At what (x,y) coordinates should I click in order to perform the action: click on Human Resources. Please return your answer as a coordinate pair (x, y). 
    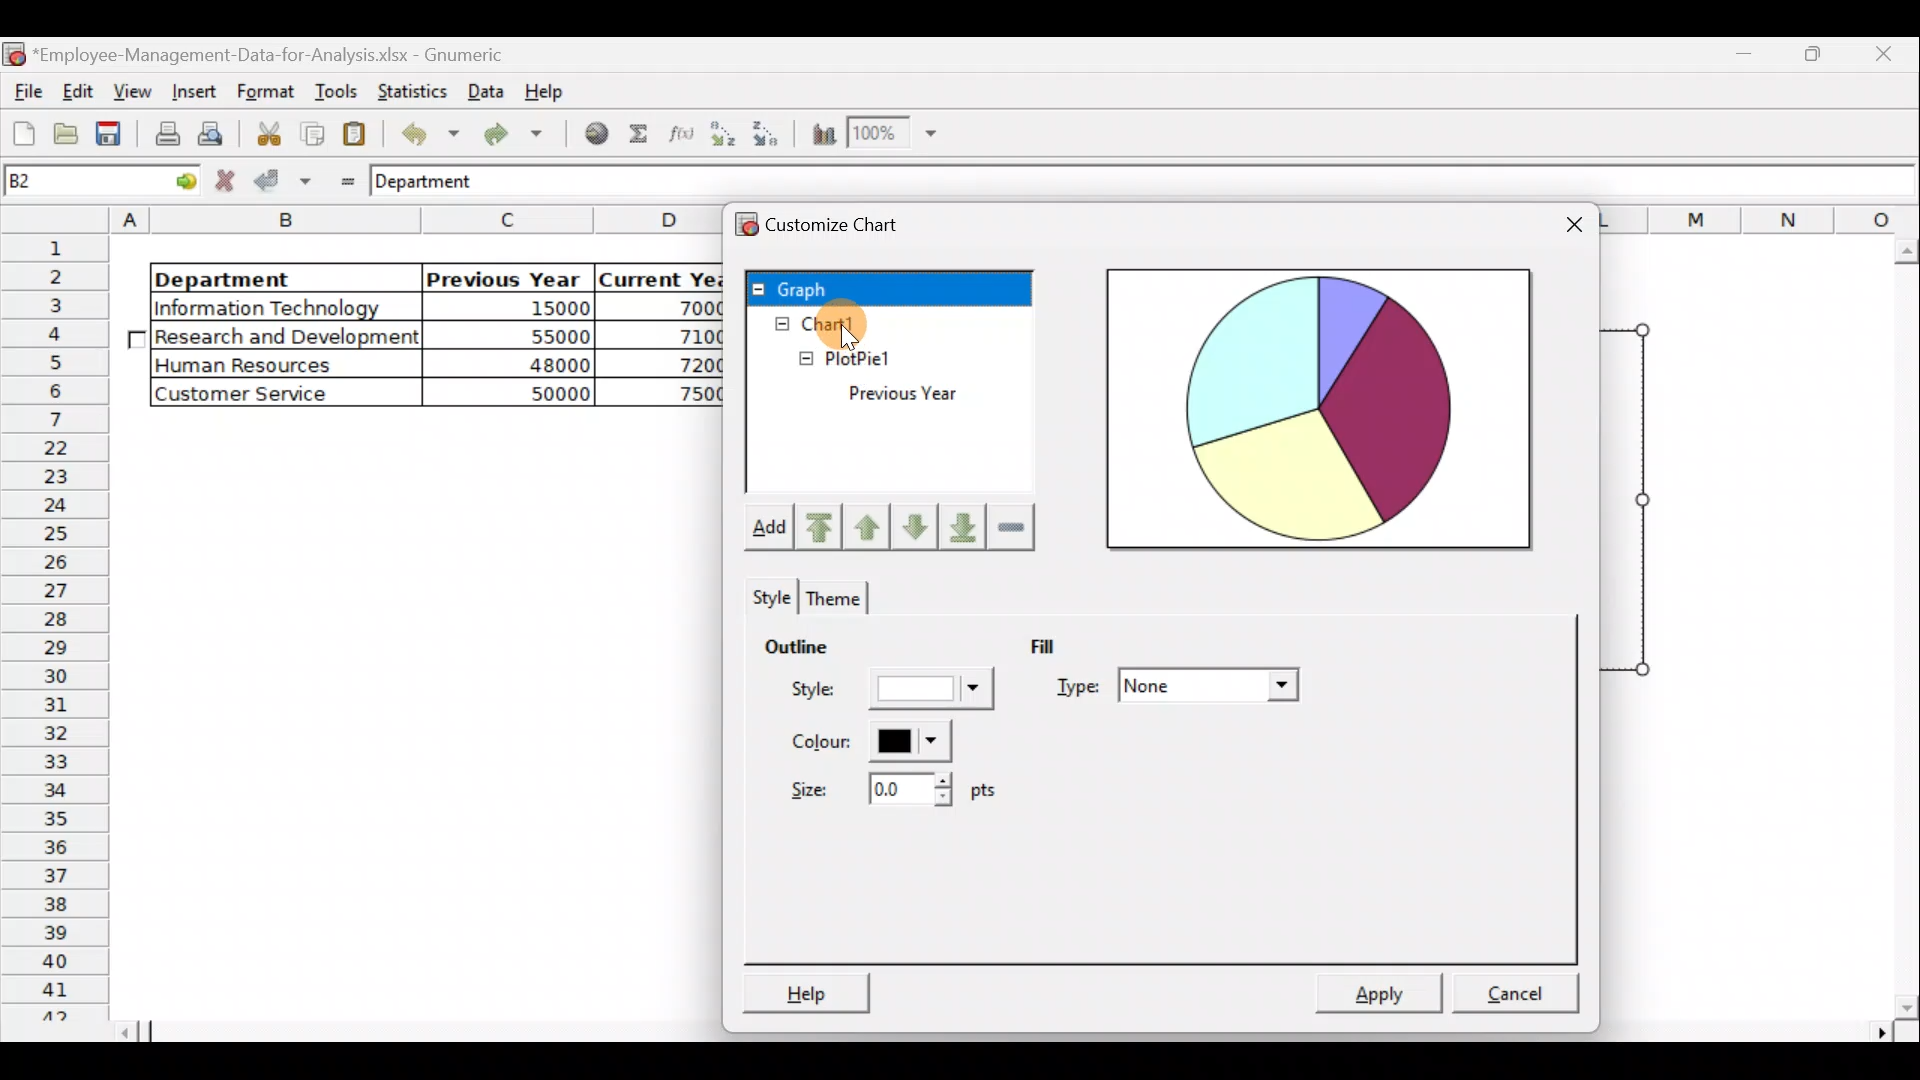
    Looking at the image, I should click on (259, 366).